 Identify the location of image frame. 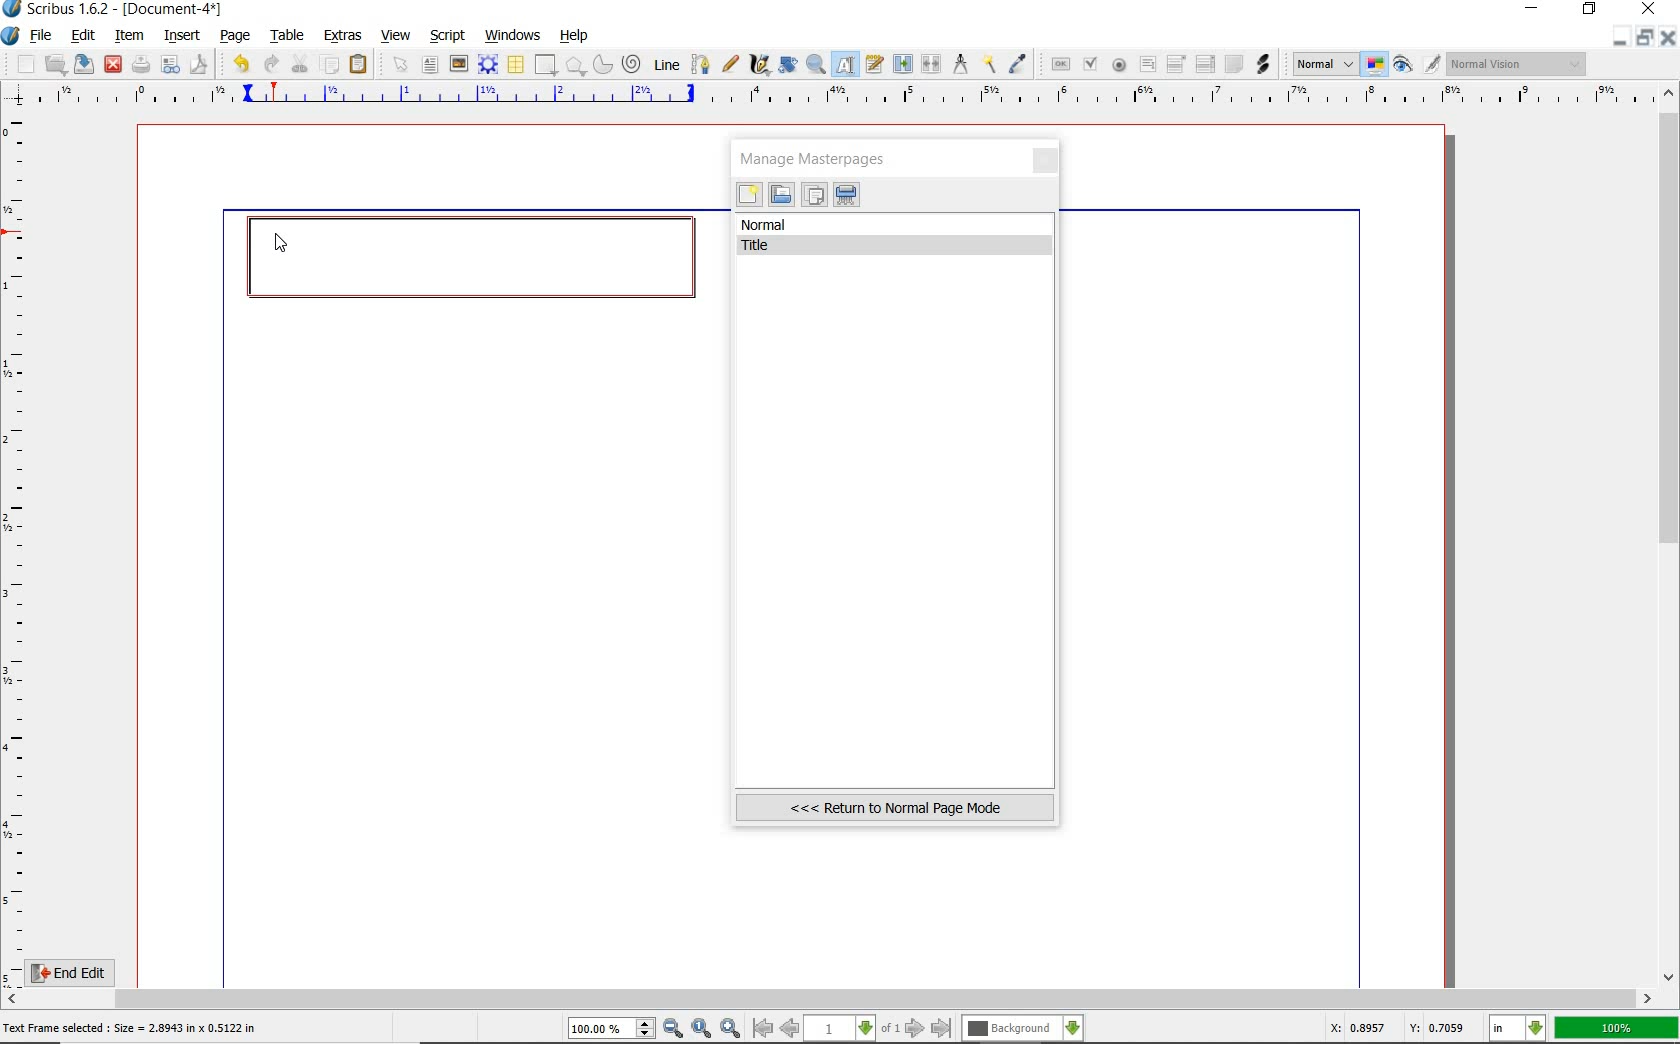
(459, 64).